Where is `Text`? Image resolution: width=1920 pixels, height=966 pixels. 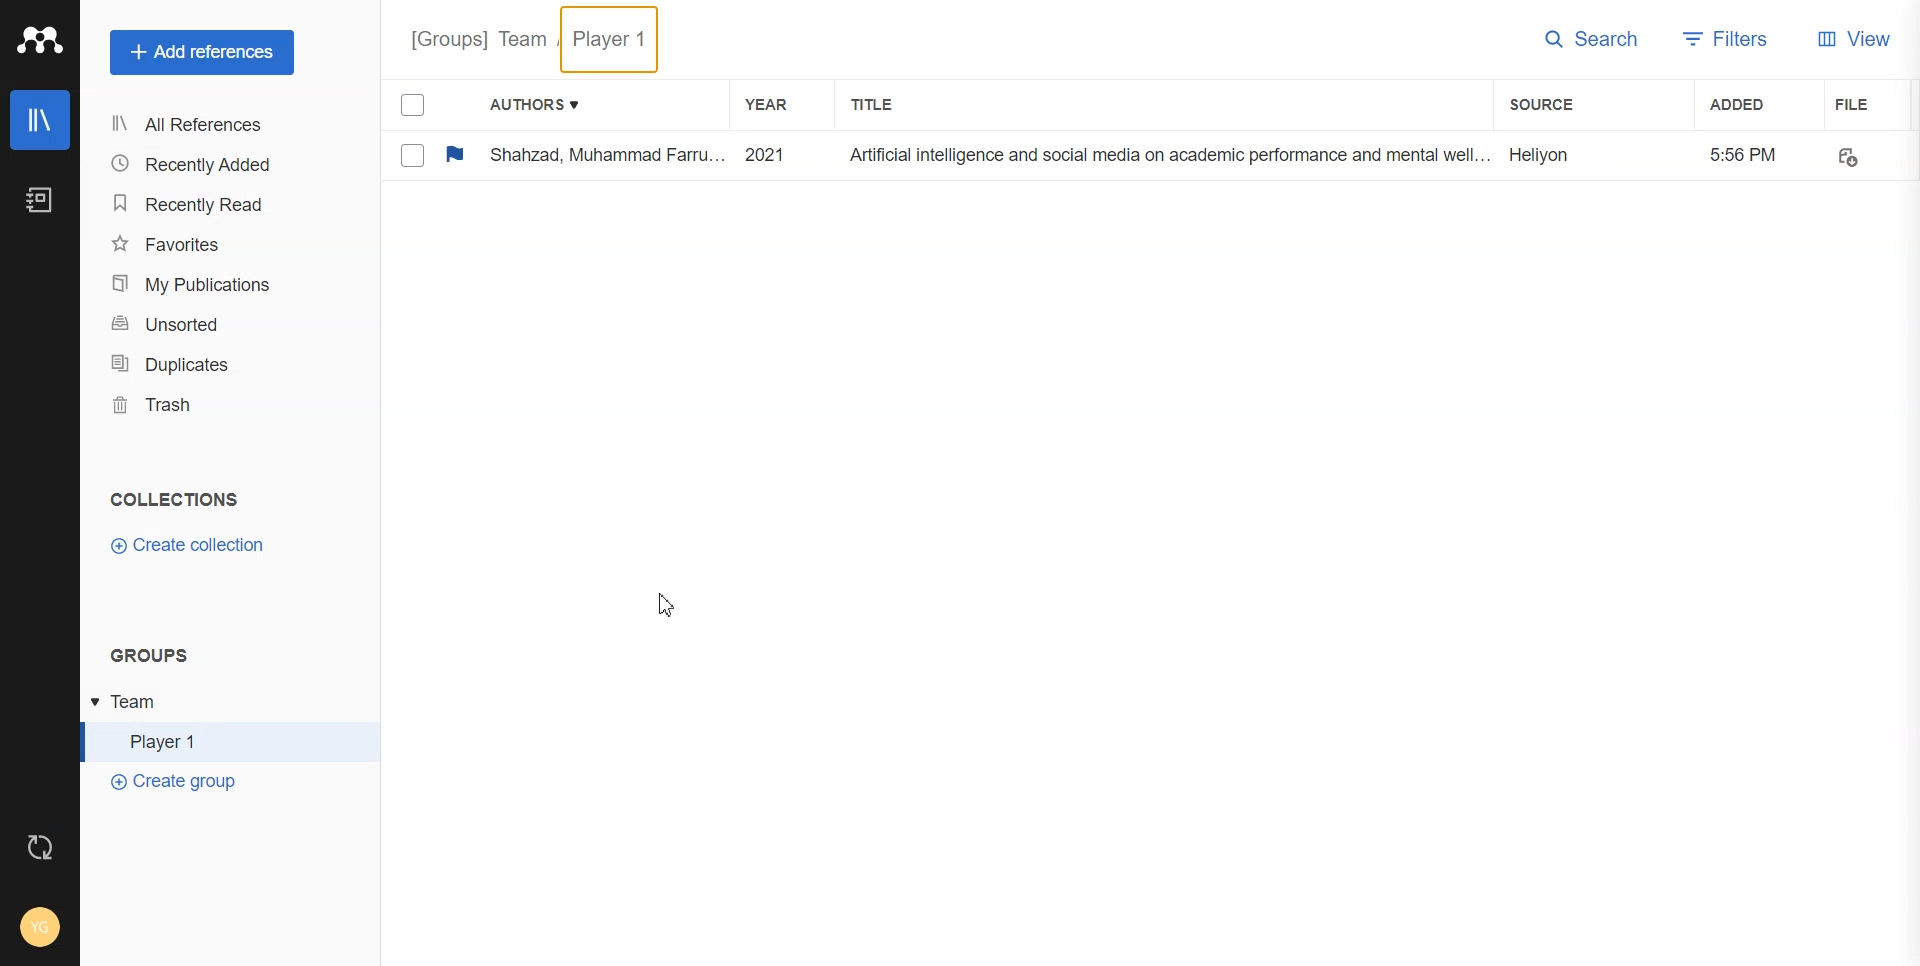
Text is located at coordinates (175, 499).